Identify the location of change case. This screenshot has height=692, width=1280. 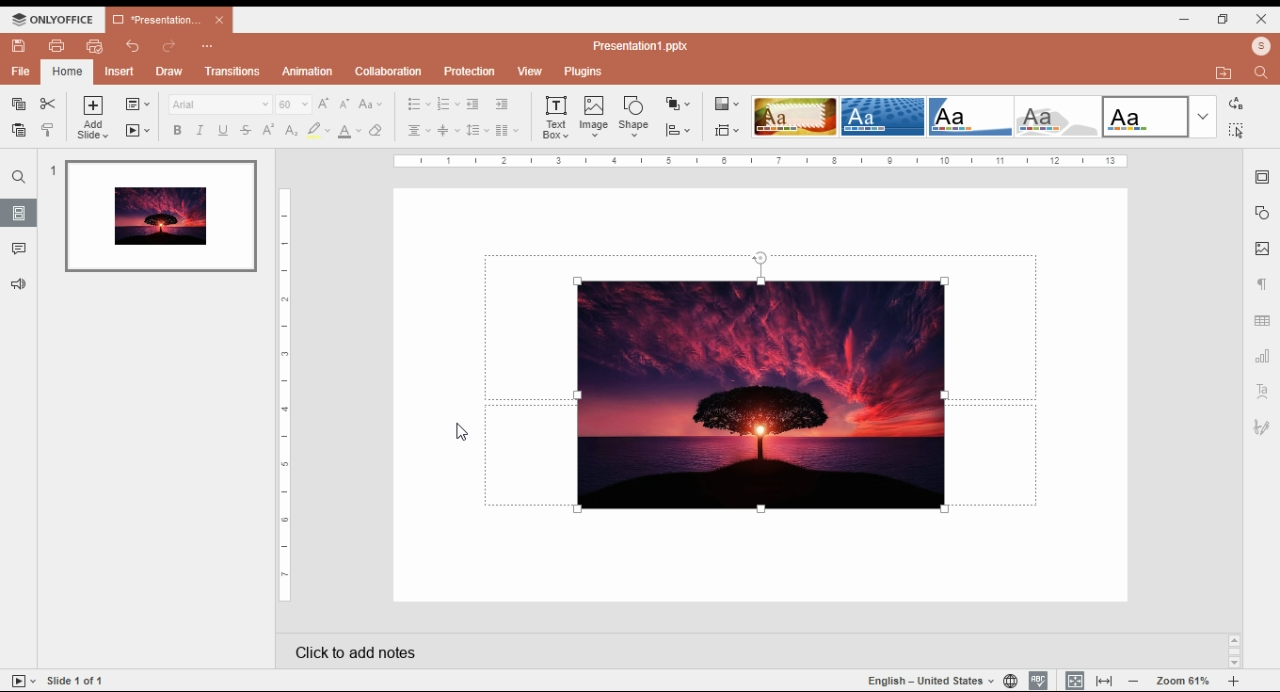
(371, 104).